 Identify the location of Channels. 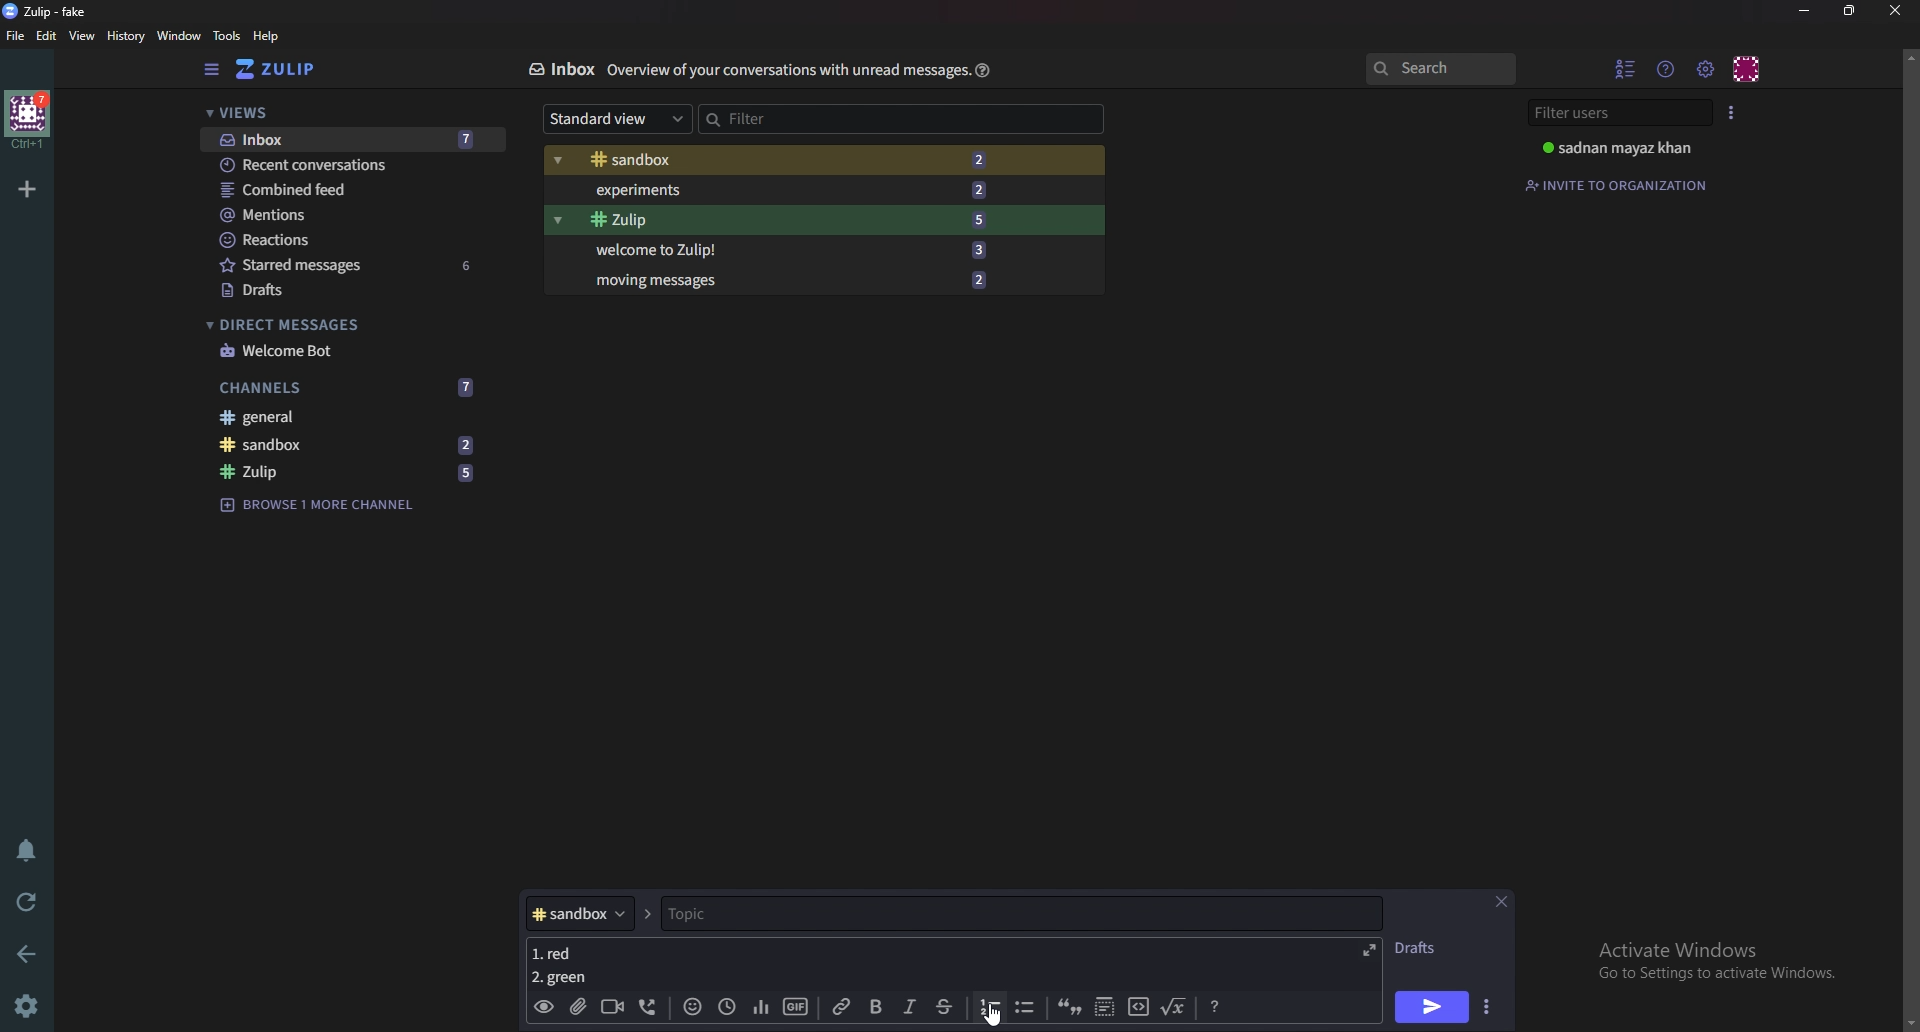
(351, 385).